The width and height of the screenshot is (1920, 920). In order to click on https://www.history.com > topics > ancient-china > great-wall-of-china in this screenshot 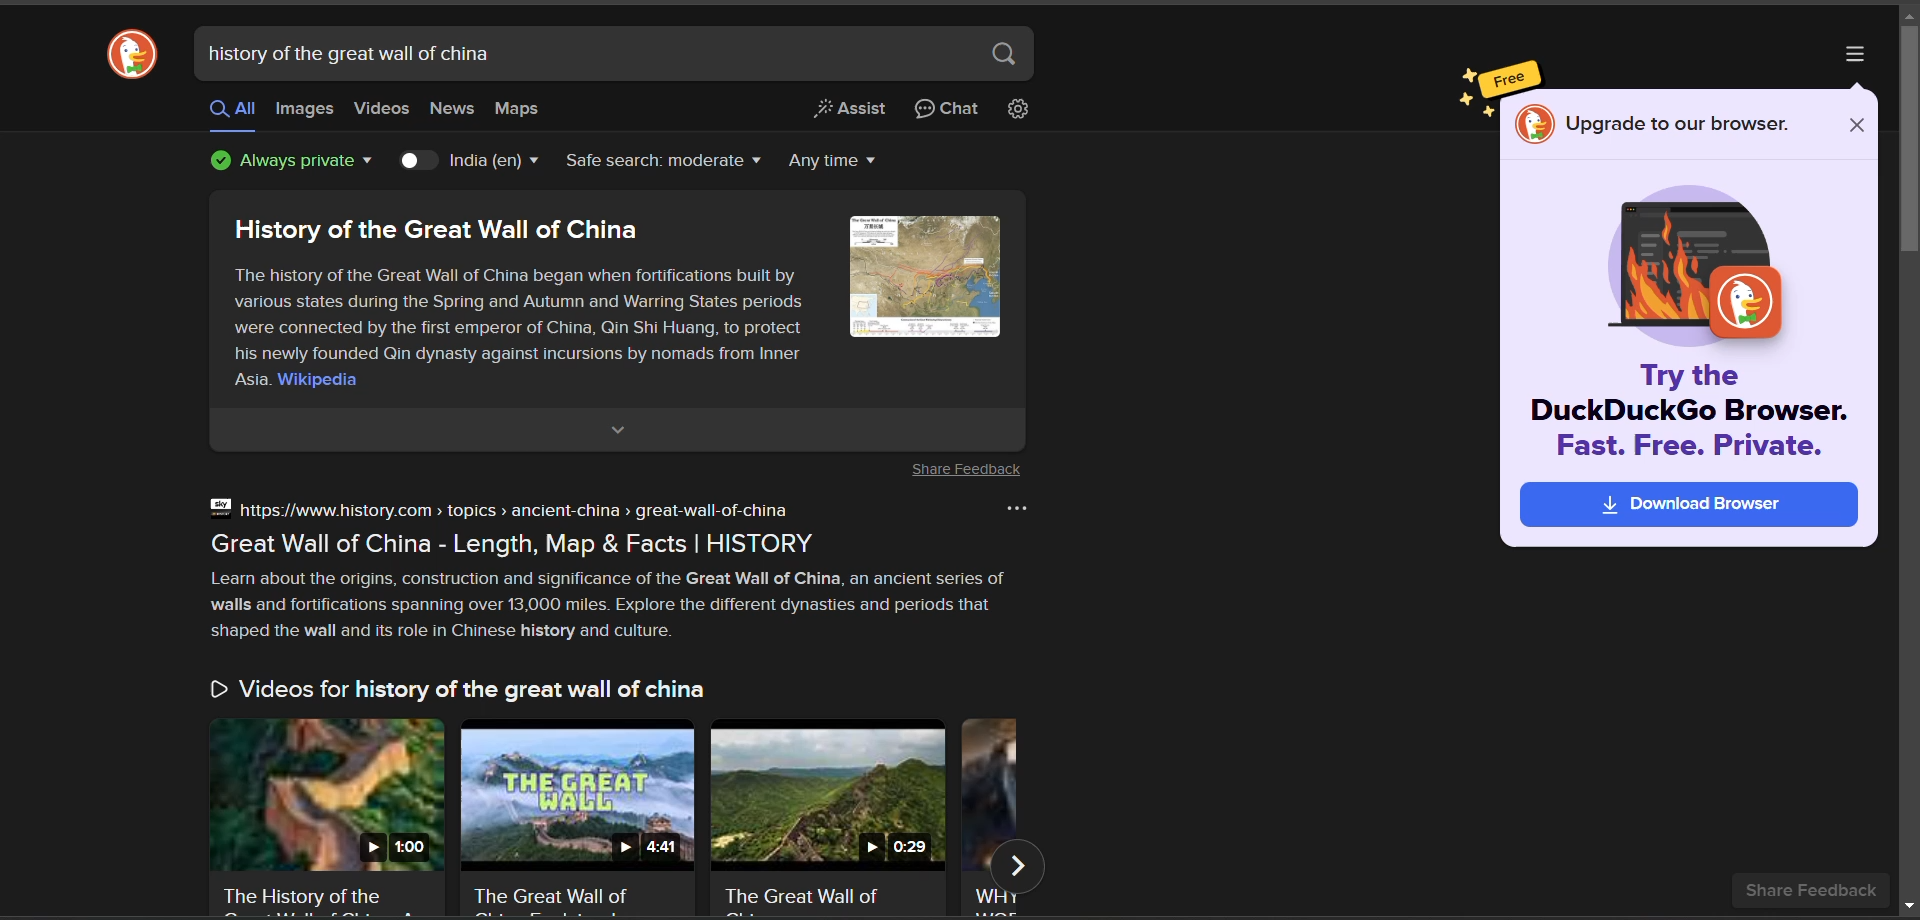, I will do `click(508, 510)`.